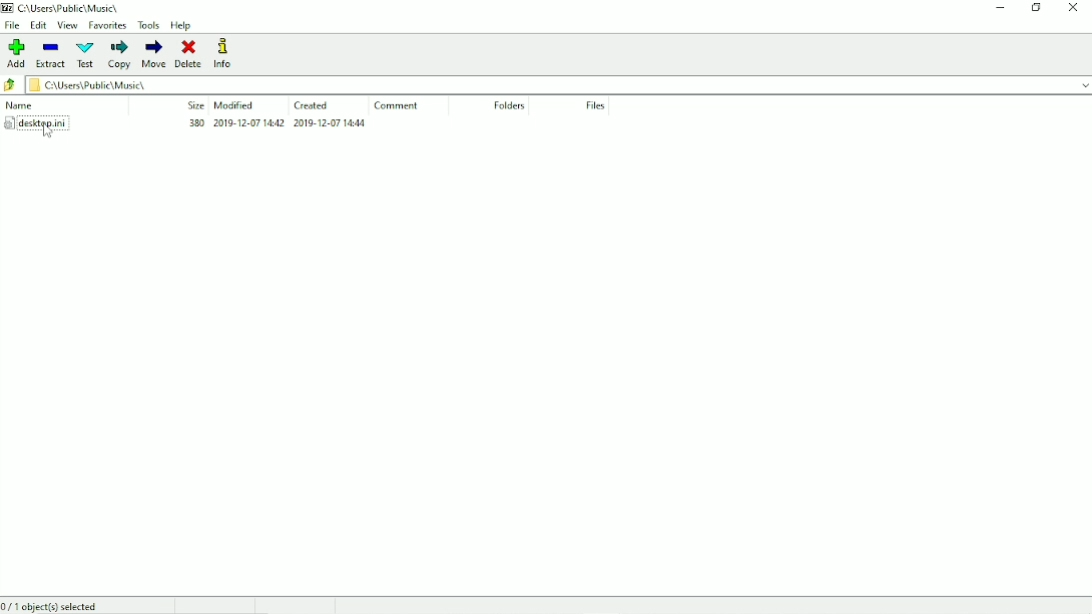 This screenshot has width=1092, height=614. I want to click on Delete, so click(189, 54).